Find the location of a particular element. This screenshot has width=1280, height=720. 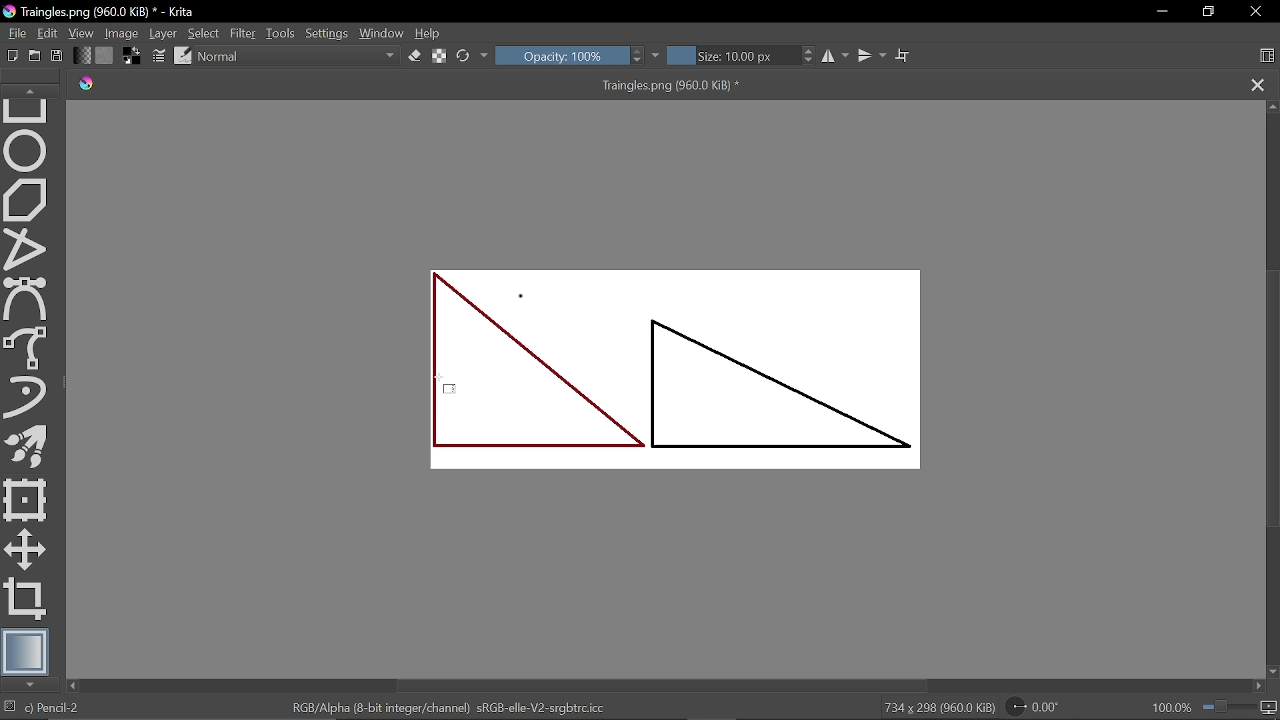

Move down is located at coordinates (1271, 669).